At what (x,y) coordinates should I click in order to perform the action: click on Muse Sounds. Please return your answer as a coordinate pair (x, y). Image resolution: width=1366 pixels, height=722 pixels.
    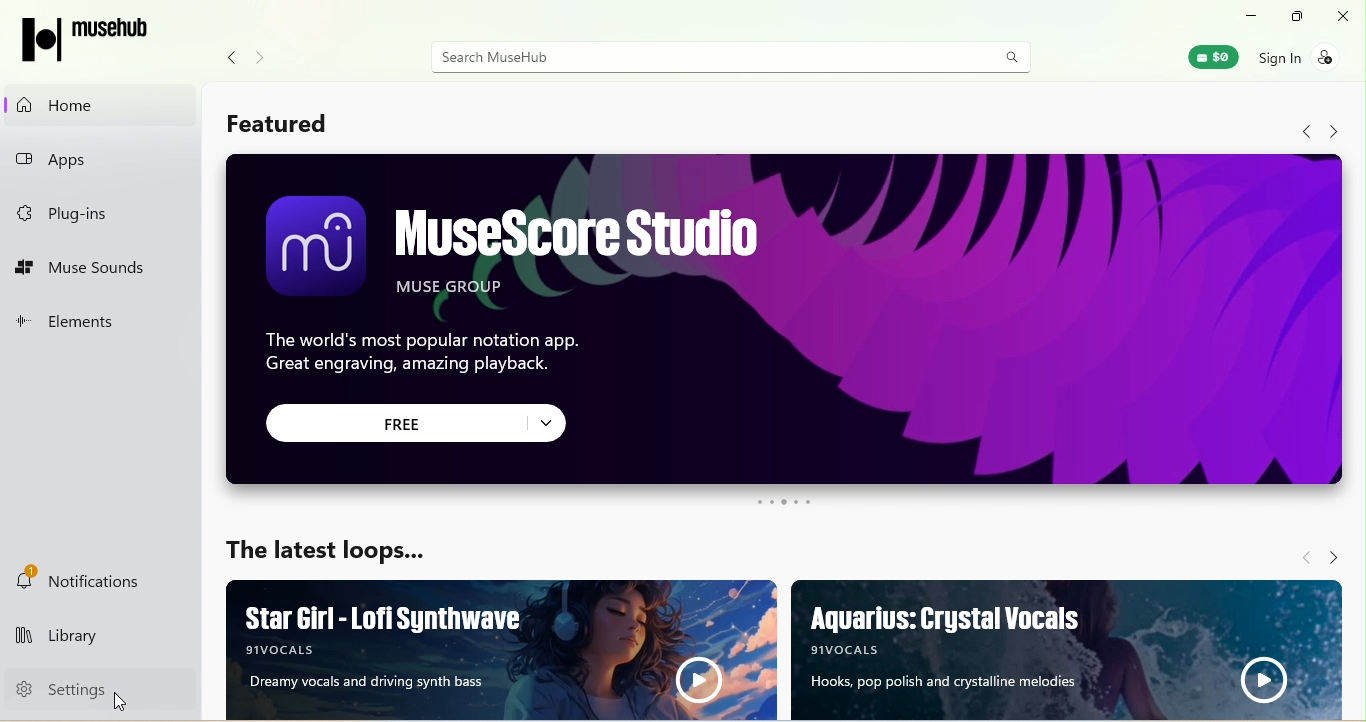
    Looking at the image, I should click on (97, 266).